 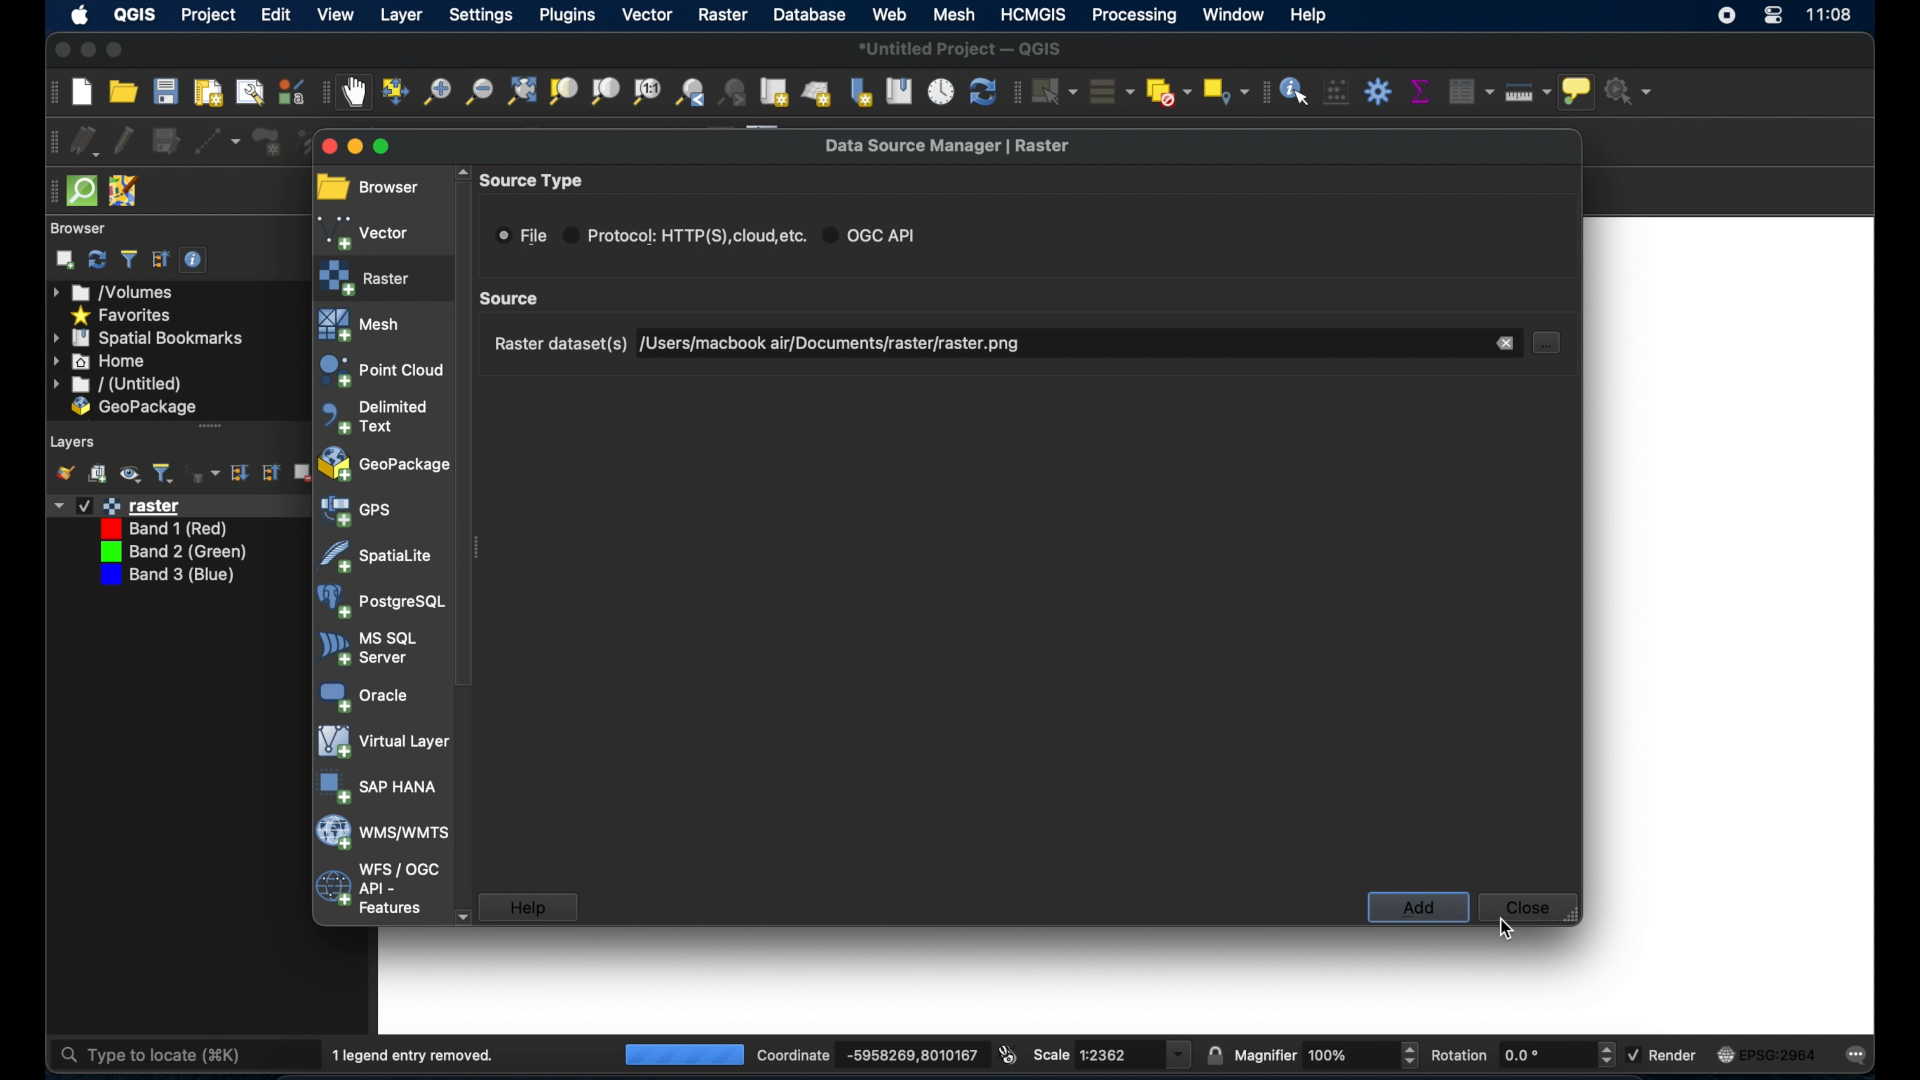 I want to click on zoom in, so click(x=437, y=91).